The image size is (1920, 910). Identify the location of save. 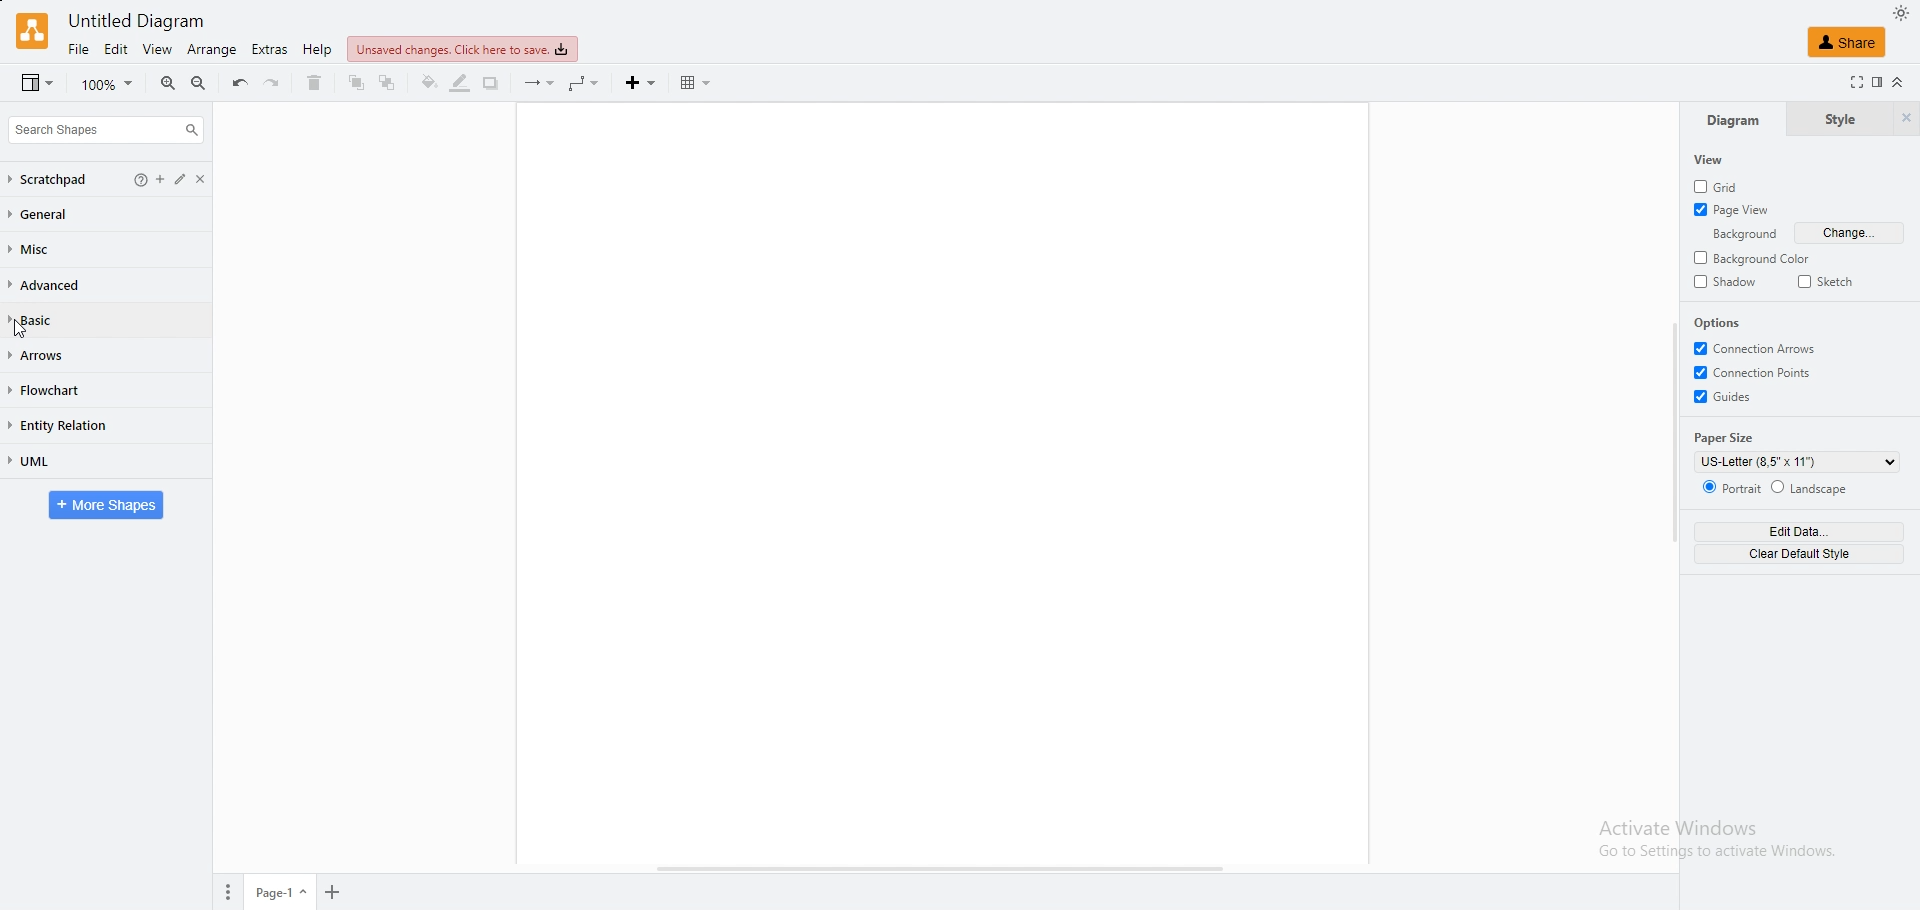
(463, 50).